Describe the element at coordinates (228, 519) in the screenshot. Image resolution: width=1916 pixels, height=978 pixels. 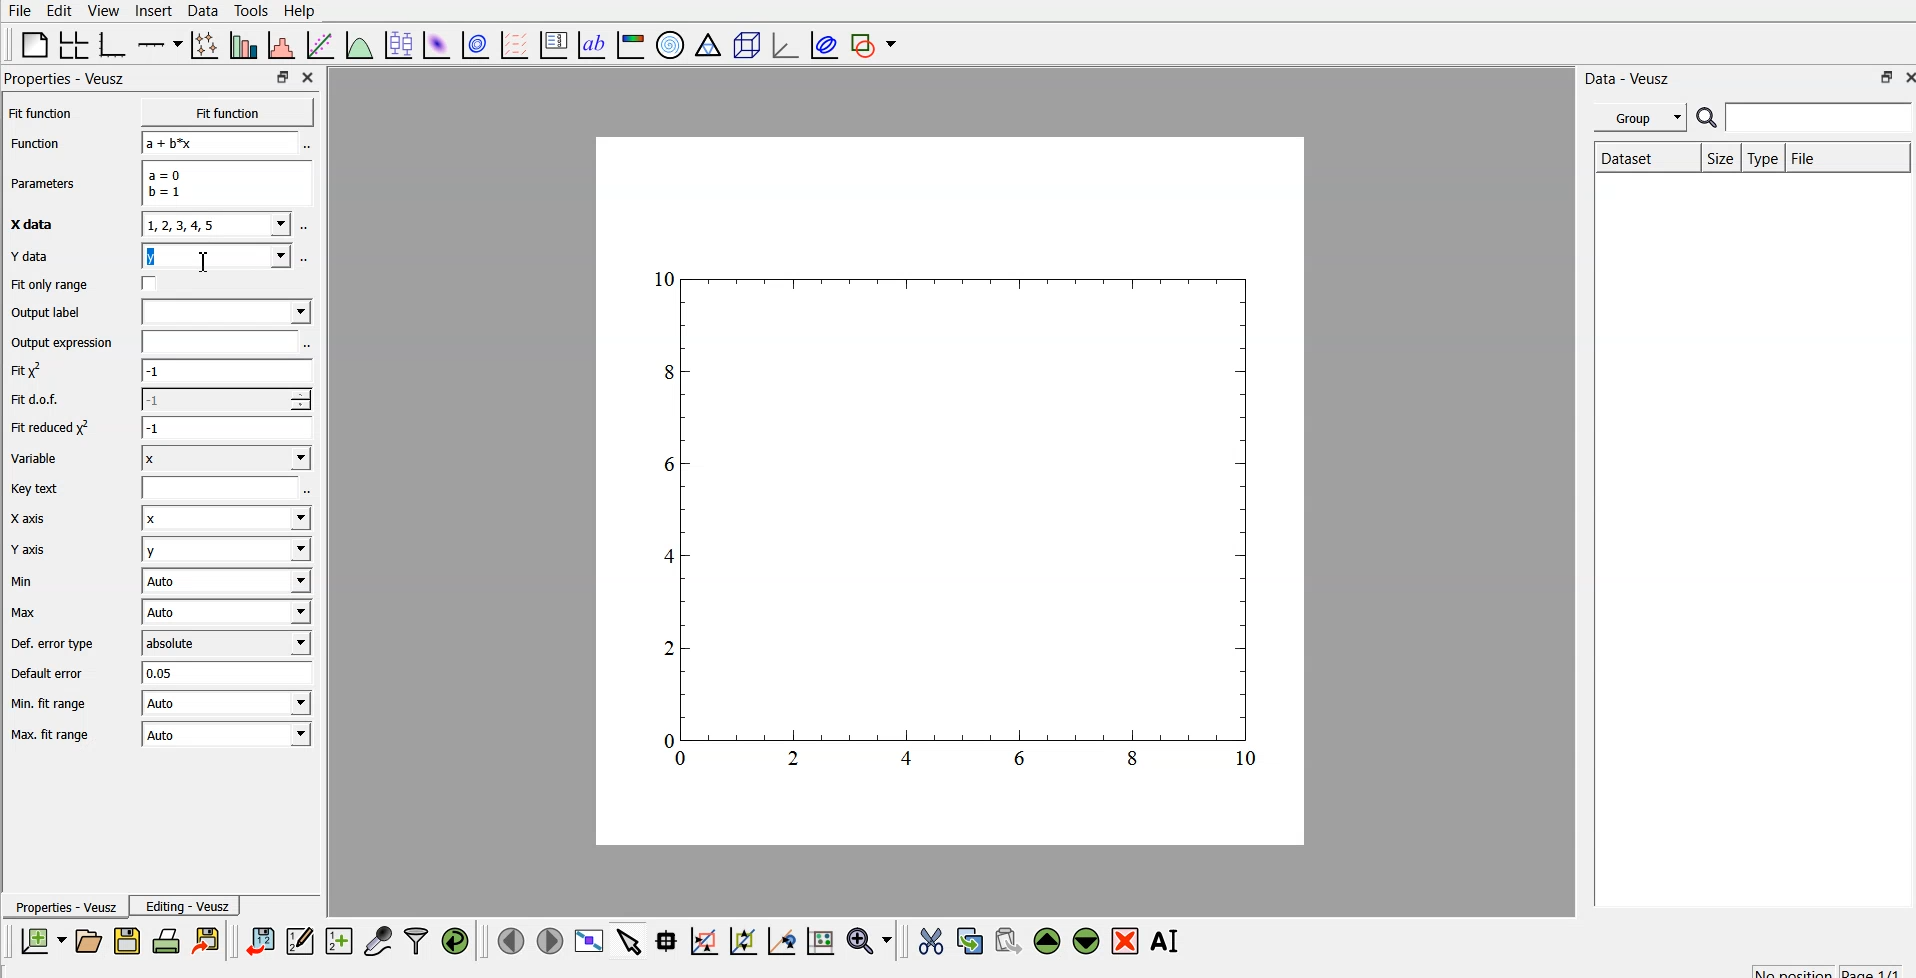
I see `` at that location.